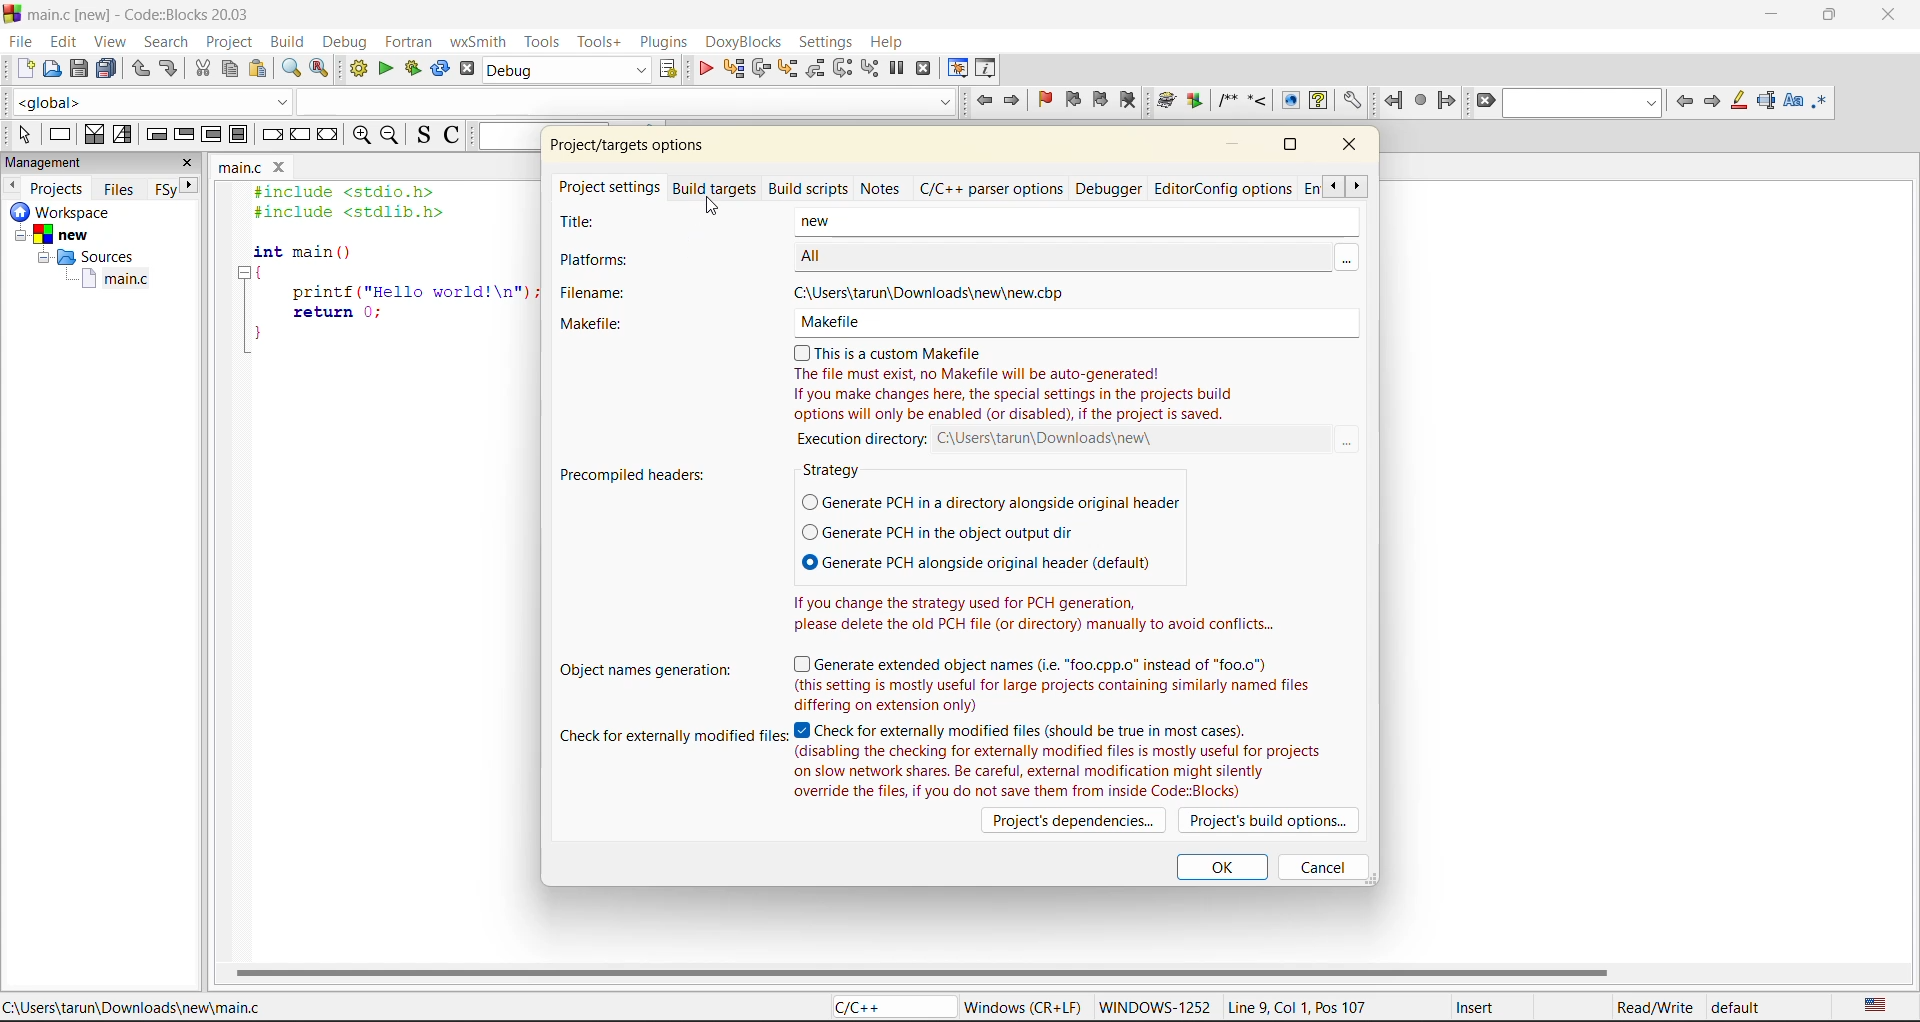 The image size is (1920, 1022). What do you see at coordinates (395, 136) in the screenshot?
I see `zoom out` at bounding box center [395, 136].